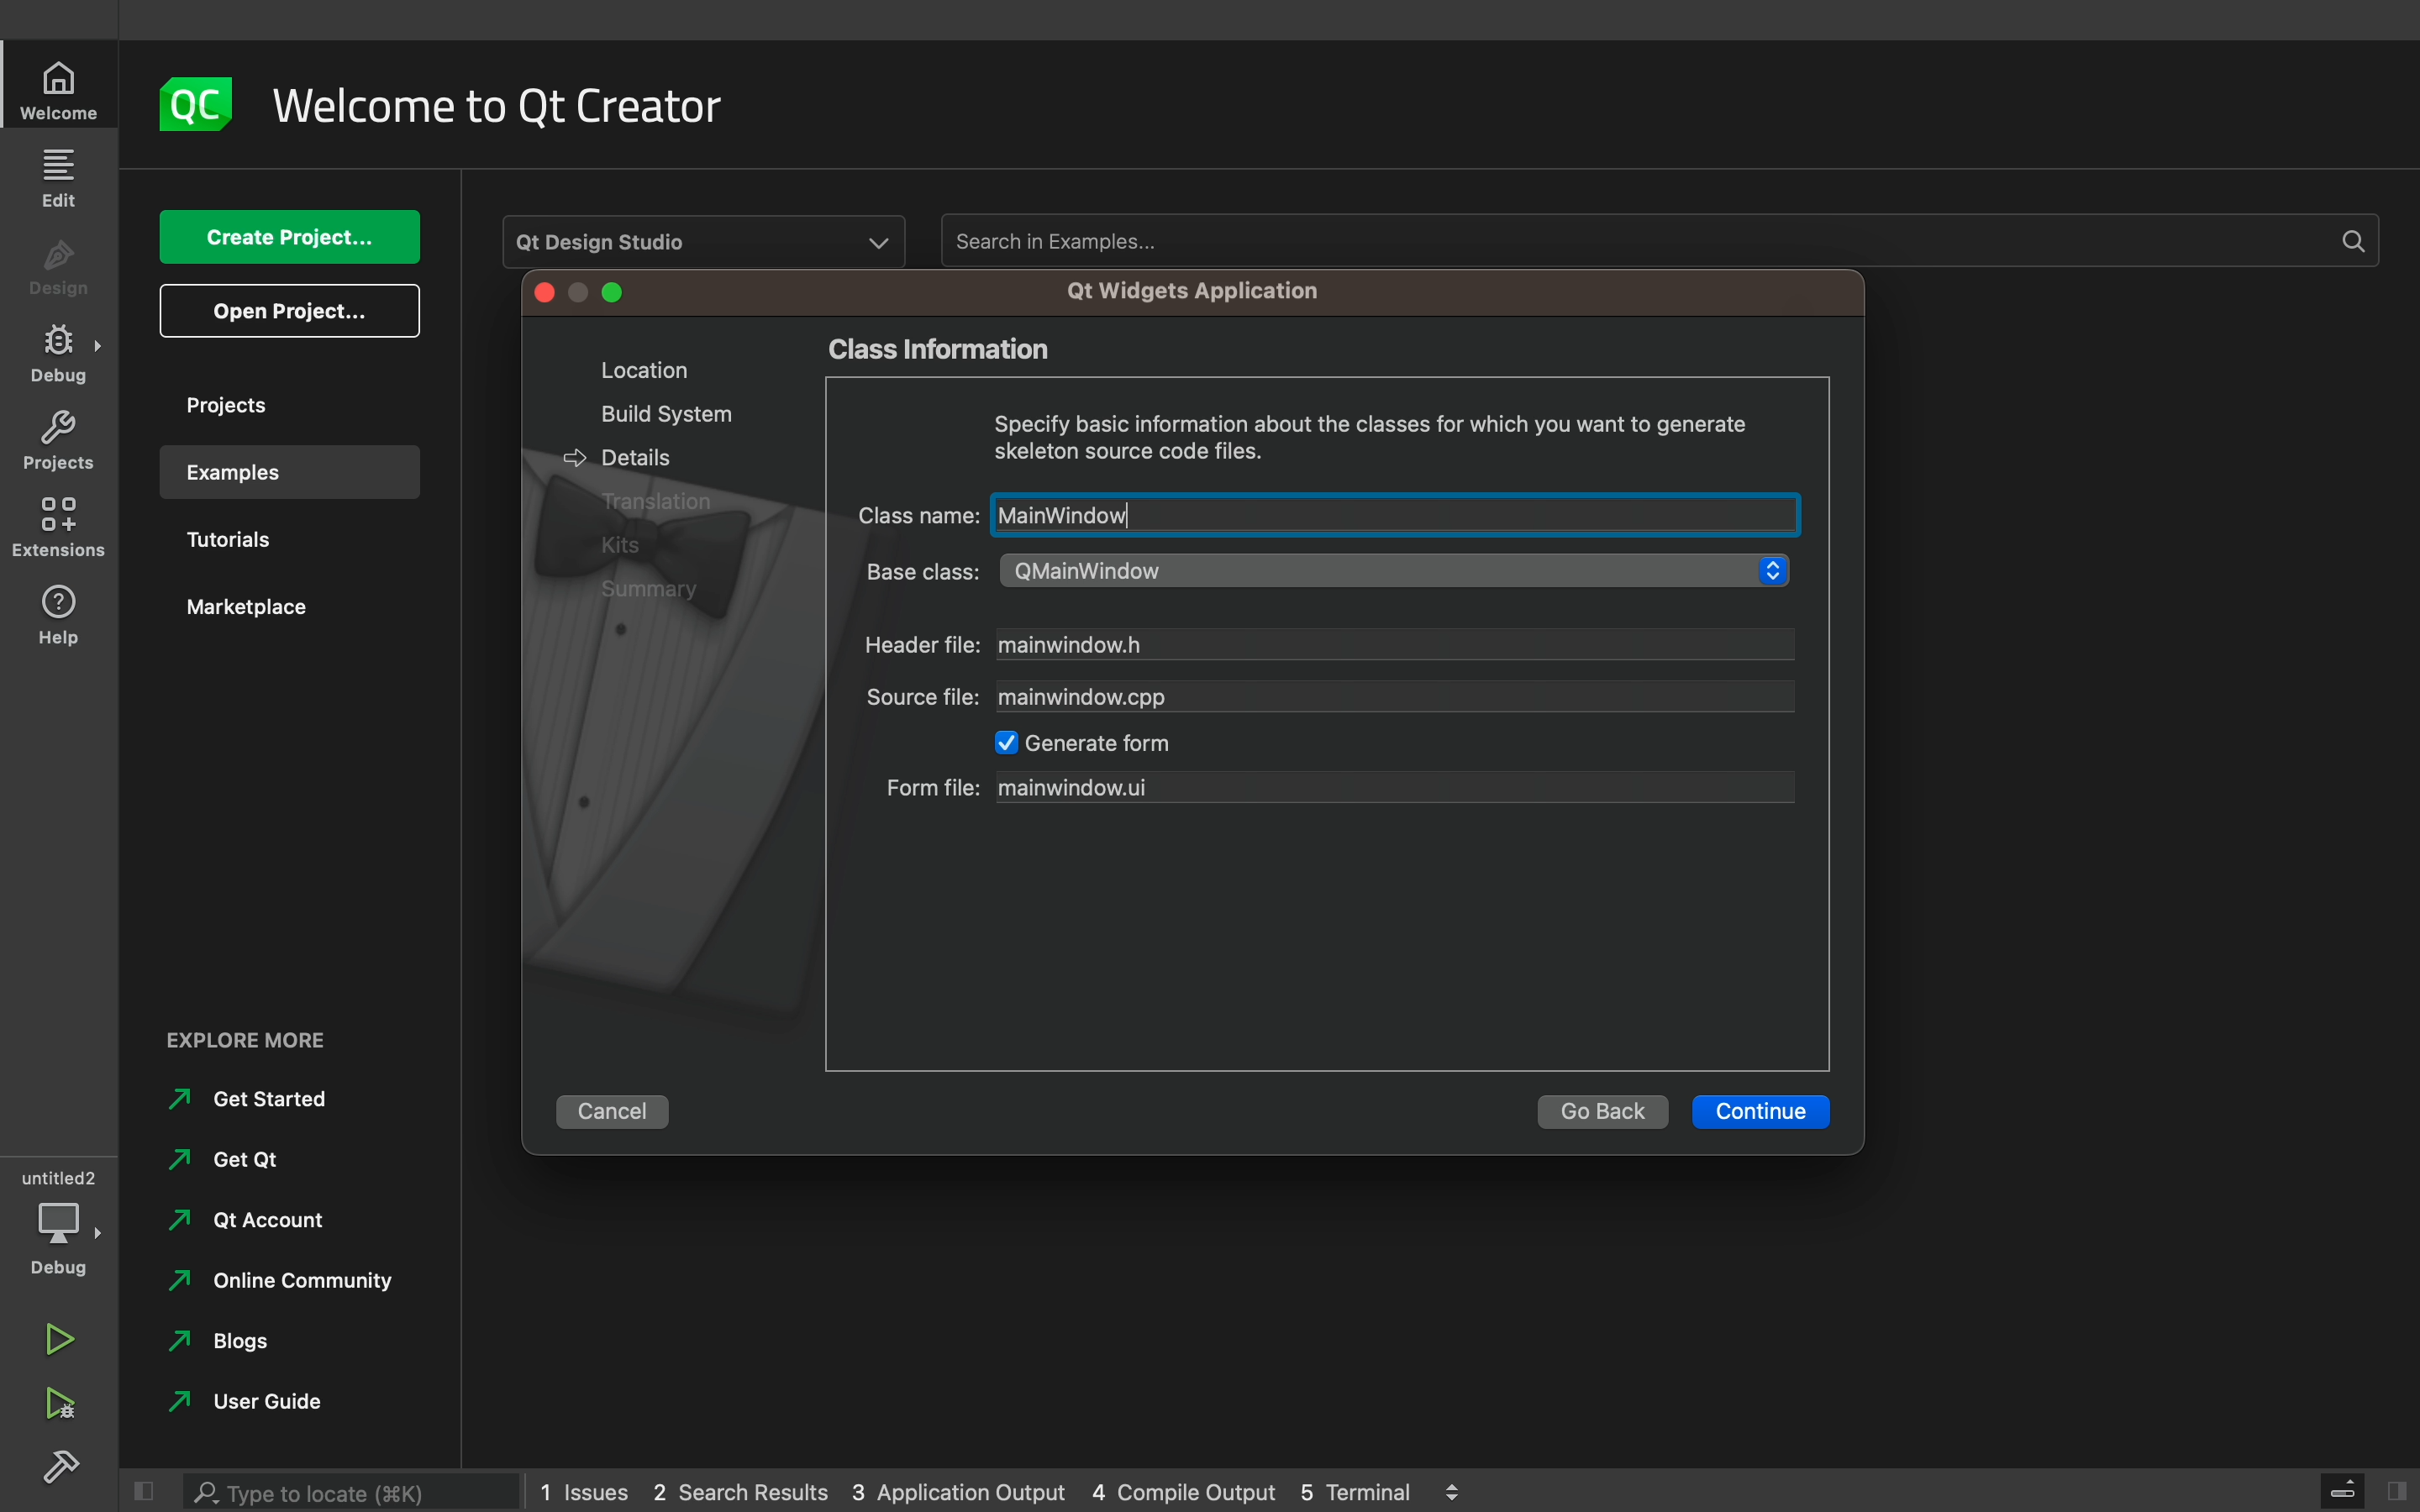 Image resolution: width=2420 pixels, height=1512 pixels. I want to click on searchbar, so click(356, 1485).